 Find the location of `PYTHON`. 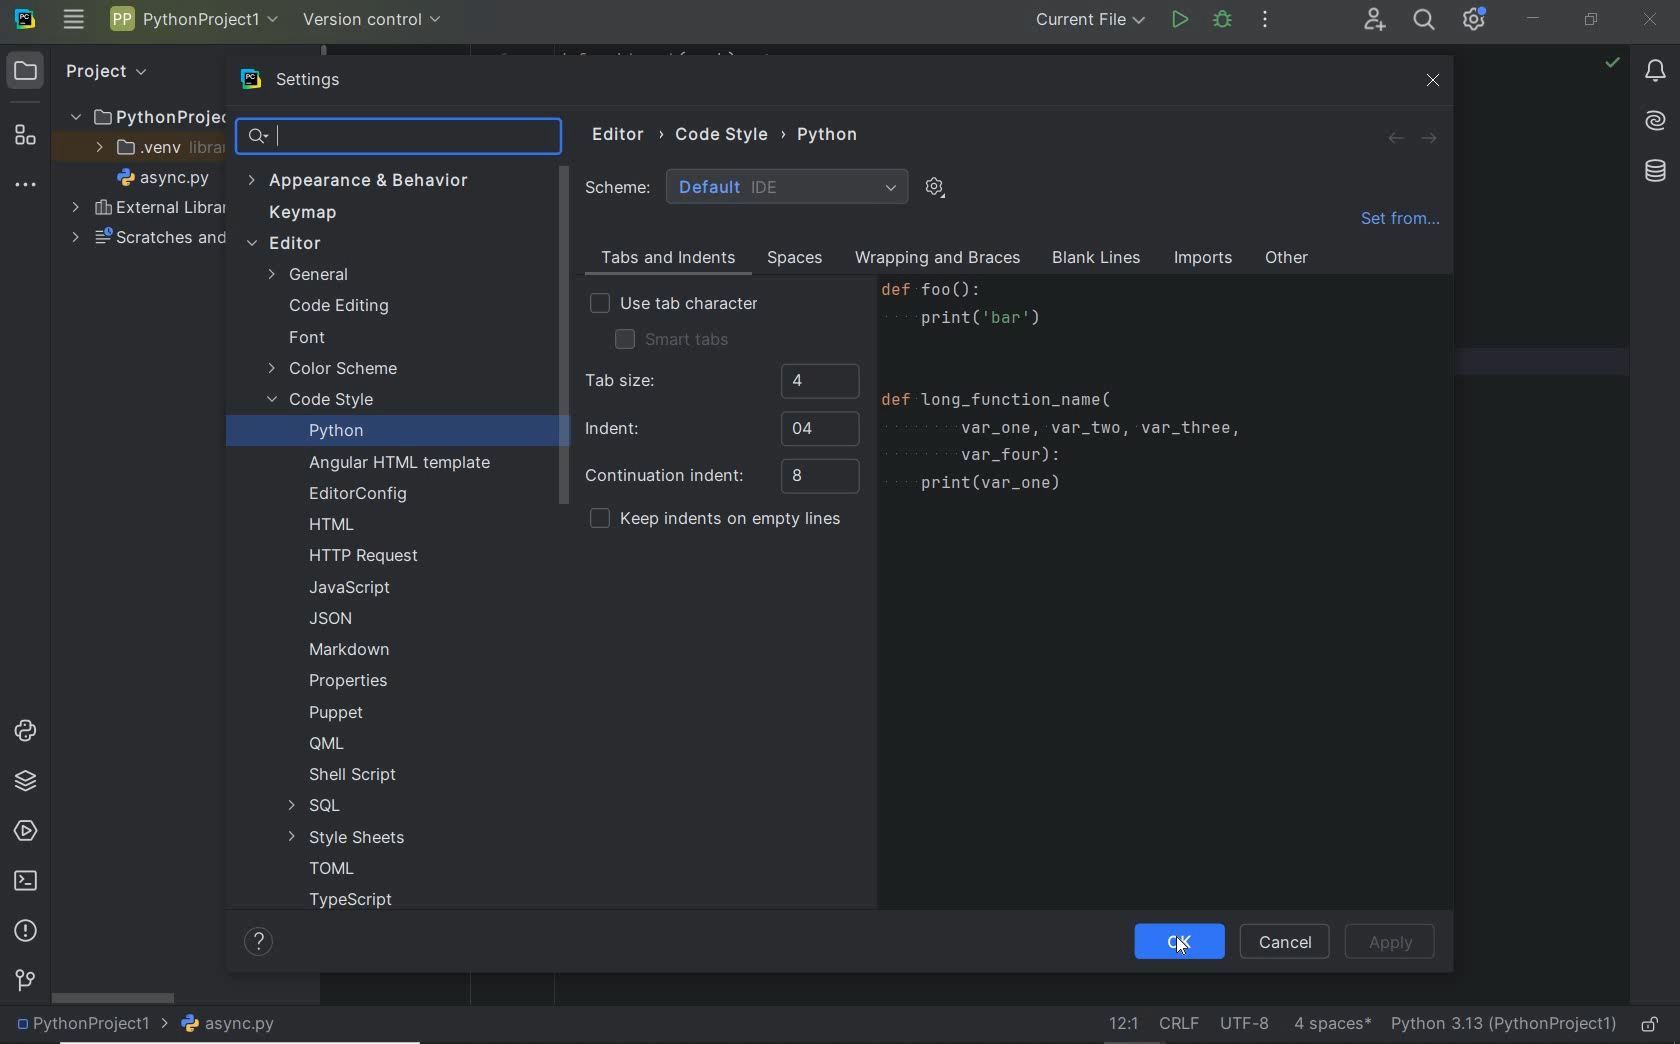

PYTHON is located at coordinates (831, 134).